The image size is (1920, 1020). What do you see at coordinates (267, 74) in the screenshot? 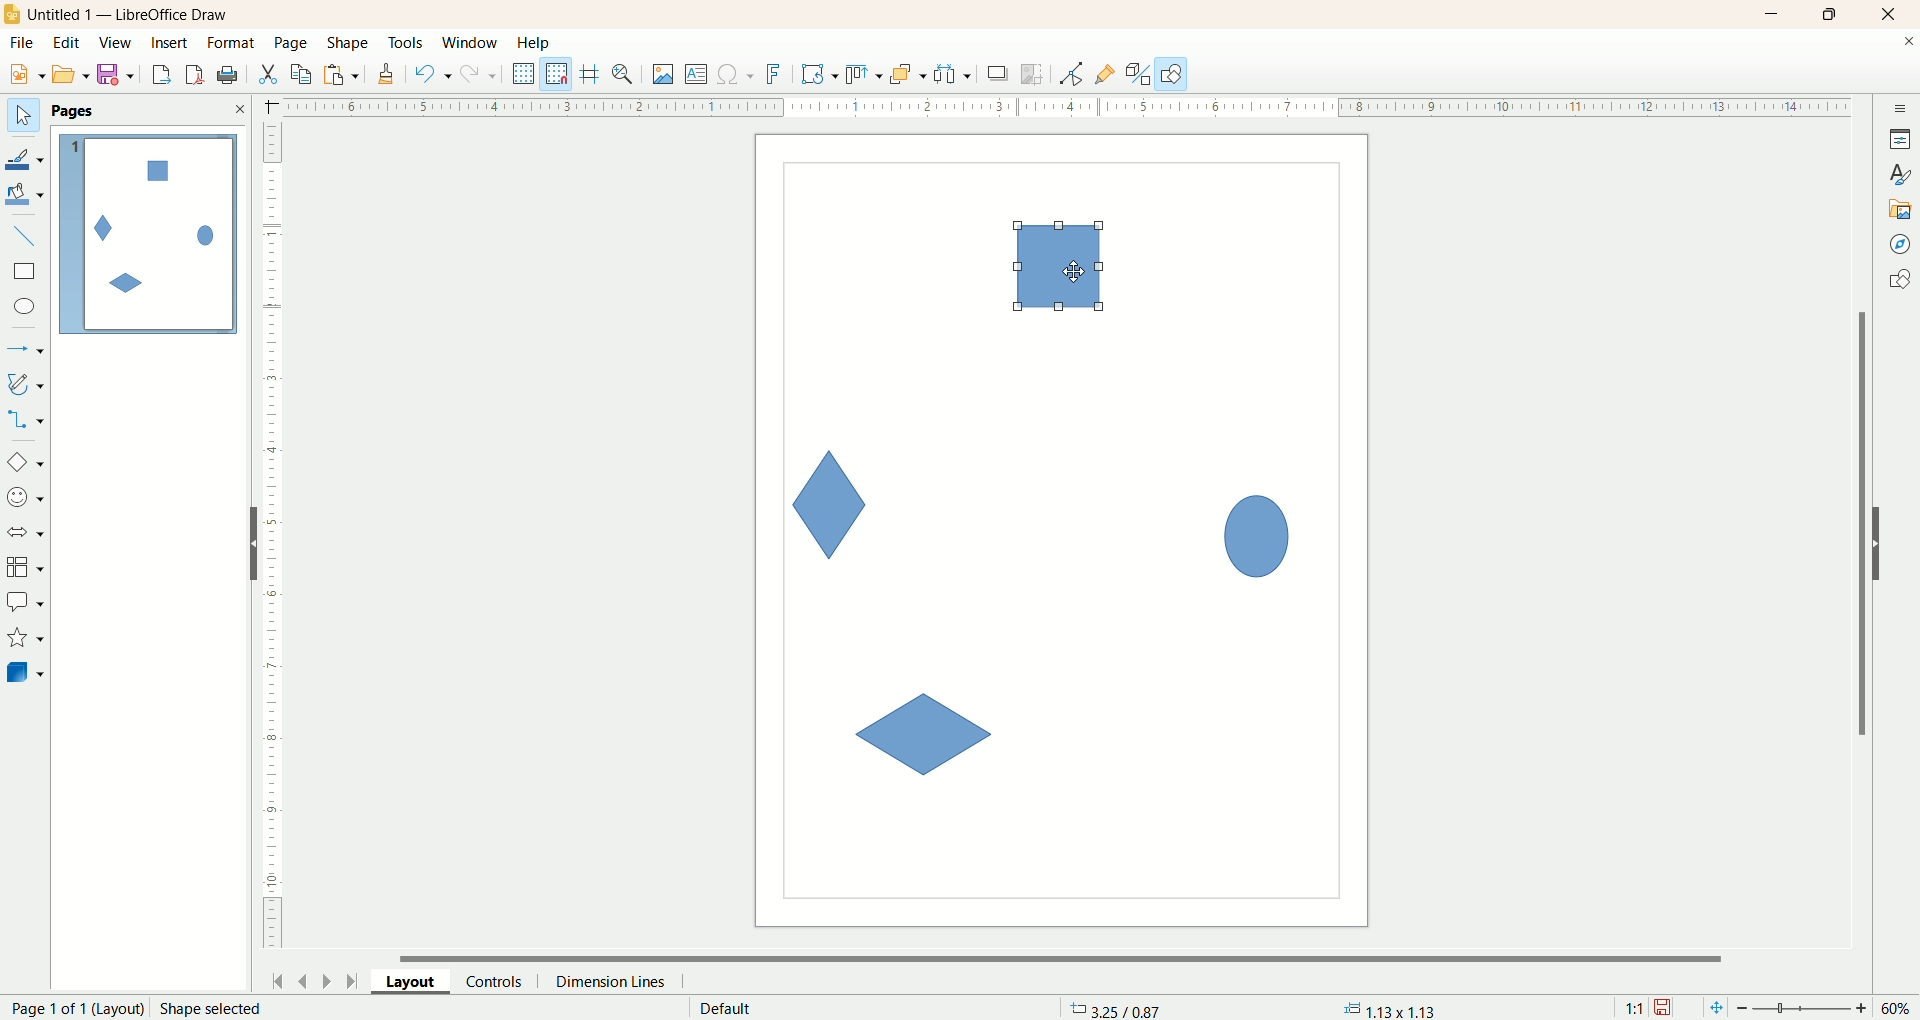
I see `cut` at bounding box center [267, 74].